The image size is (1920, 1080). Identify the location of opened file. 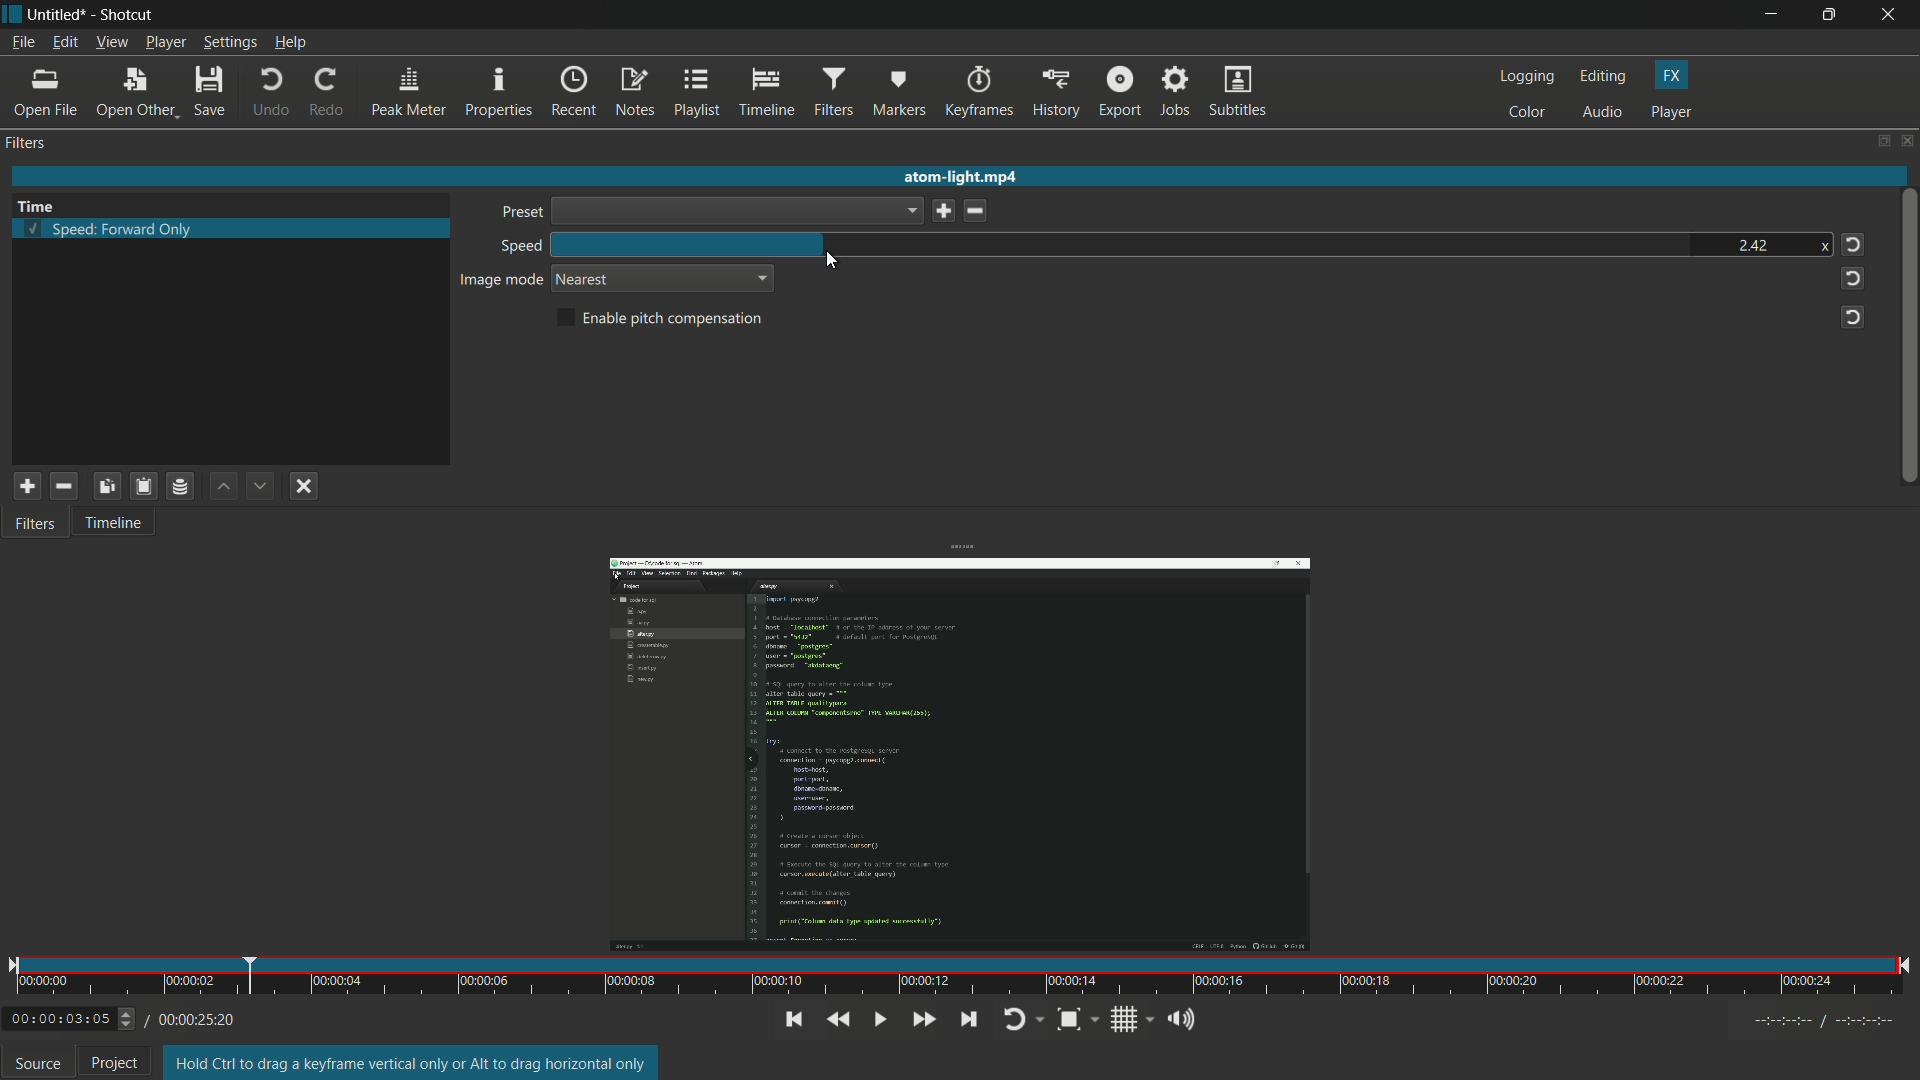
(955, 751).